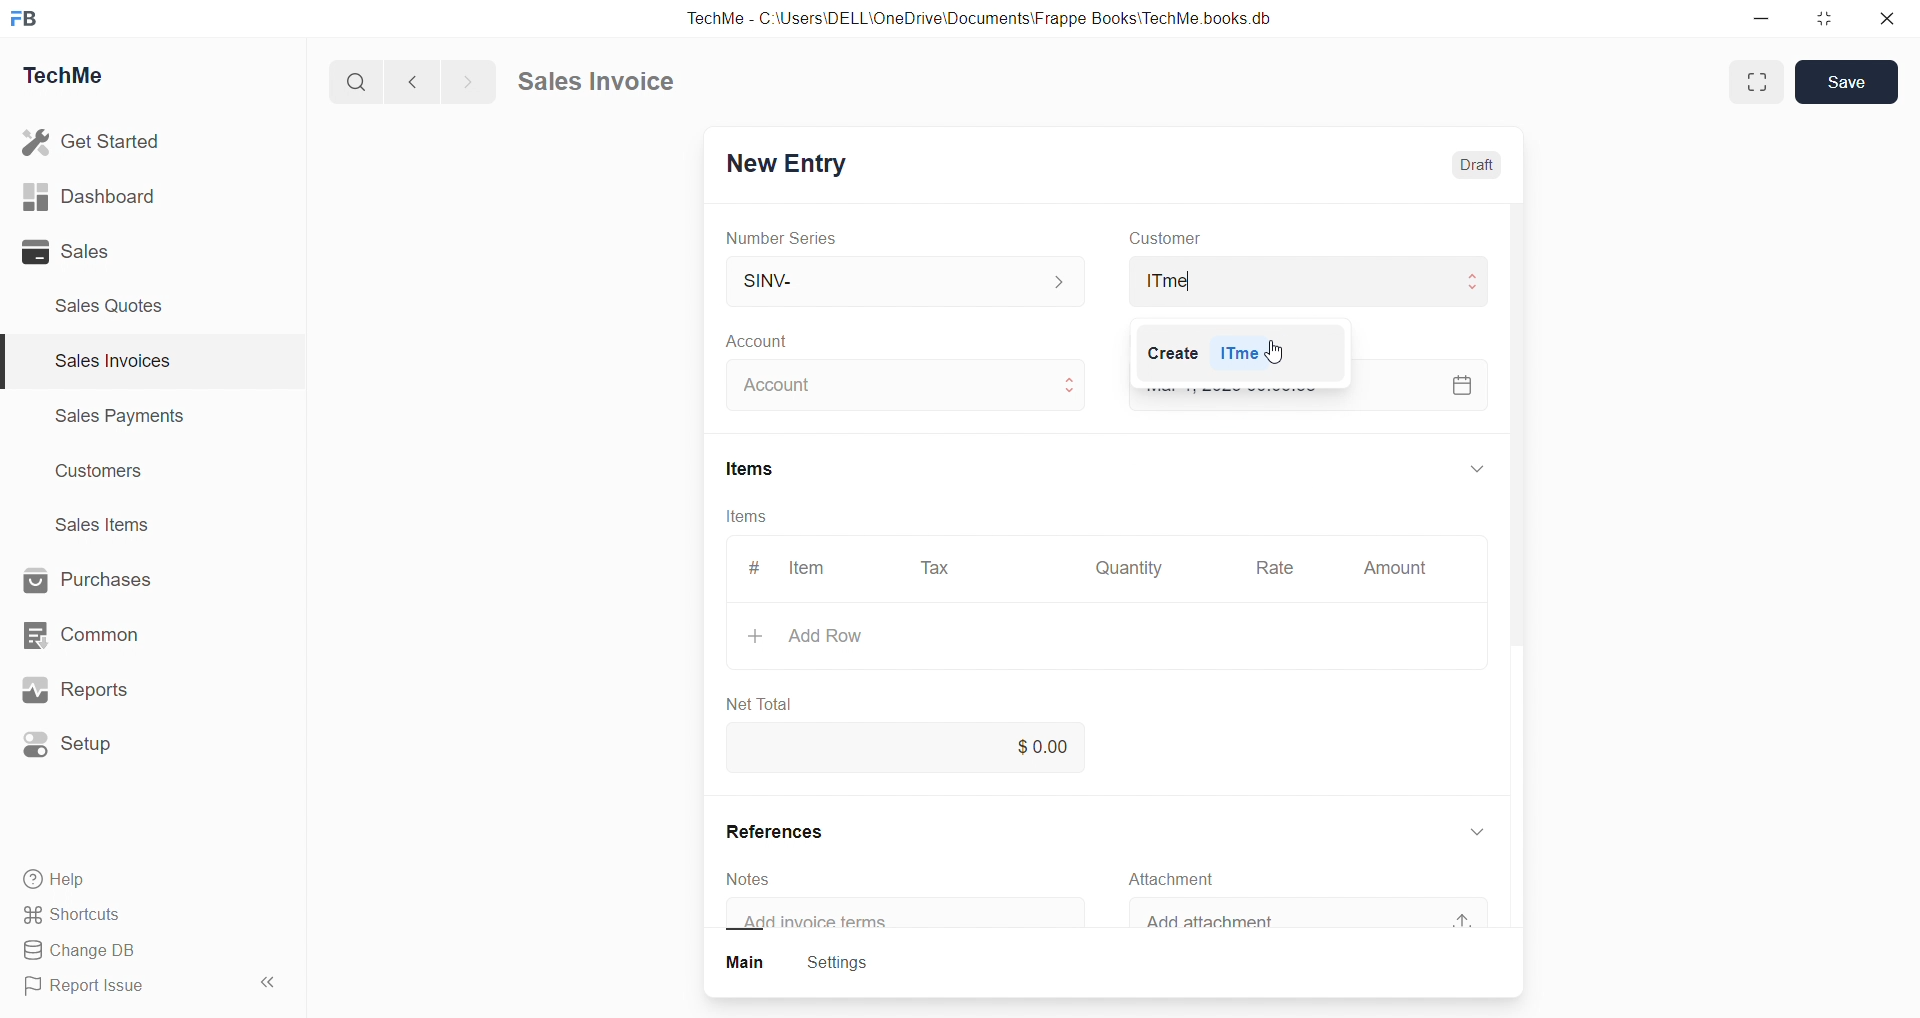 Image resolution: width=1920 pixels, height=1018 pixels. I want to click on Add attachment, so click(1240, 921).